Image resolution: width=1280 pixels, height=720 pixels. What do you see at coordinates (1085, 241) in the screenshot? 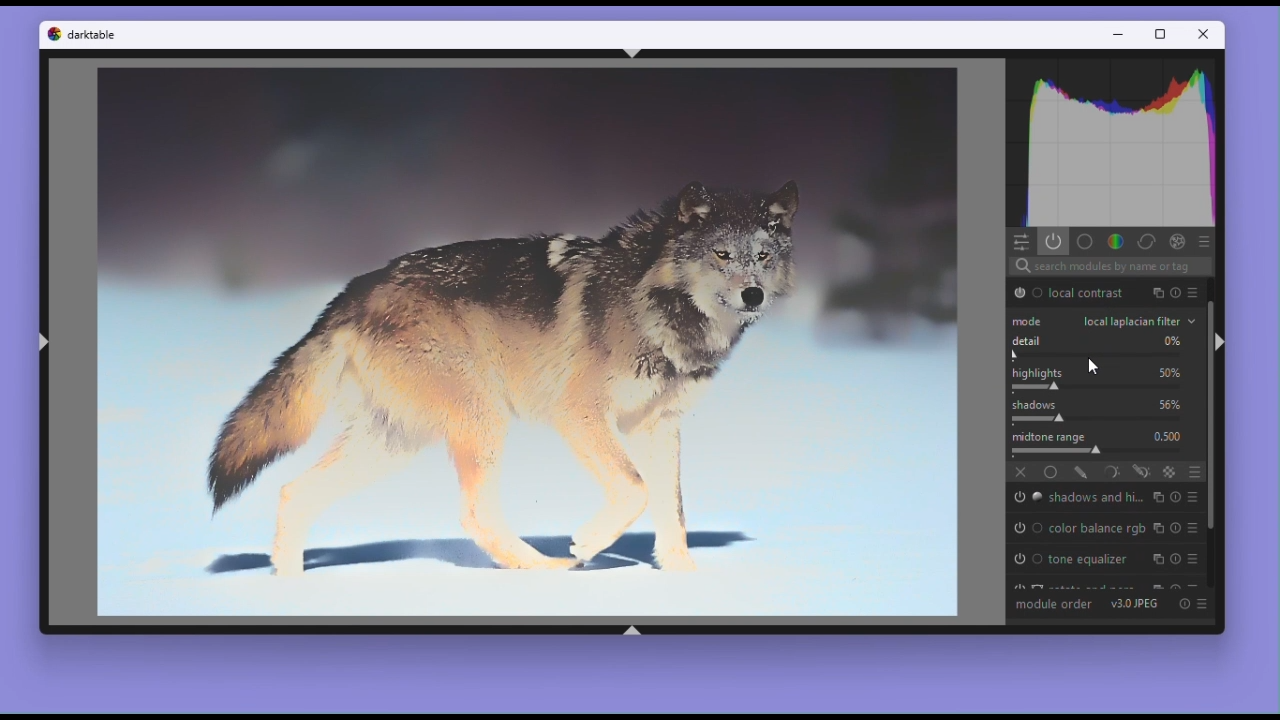
I see `base` at bounding box center [1085, 241].